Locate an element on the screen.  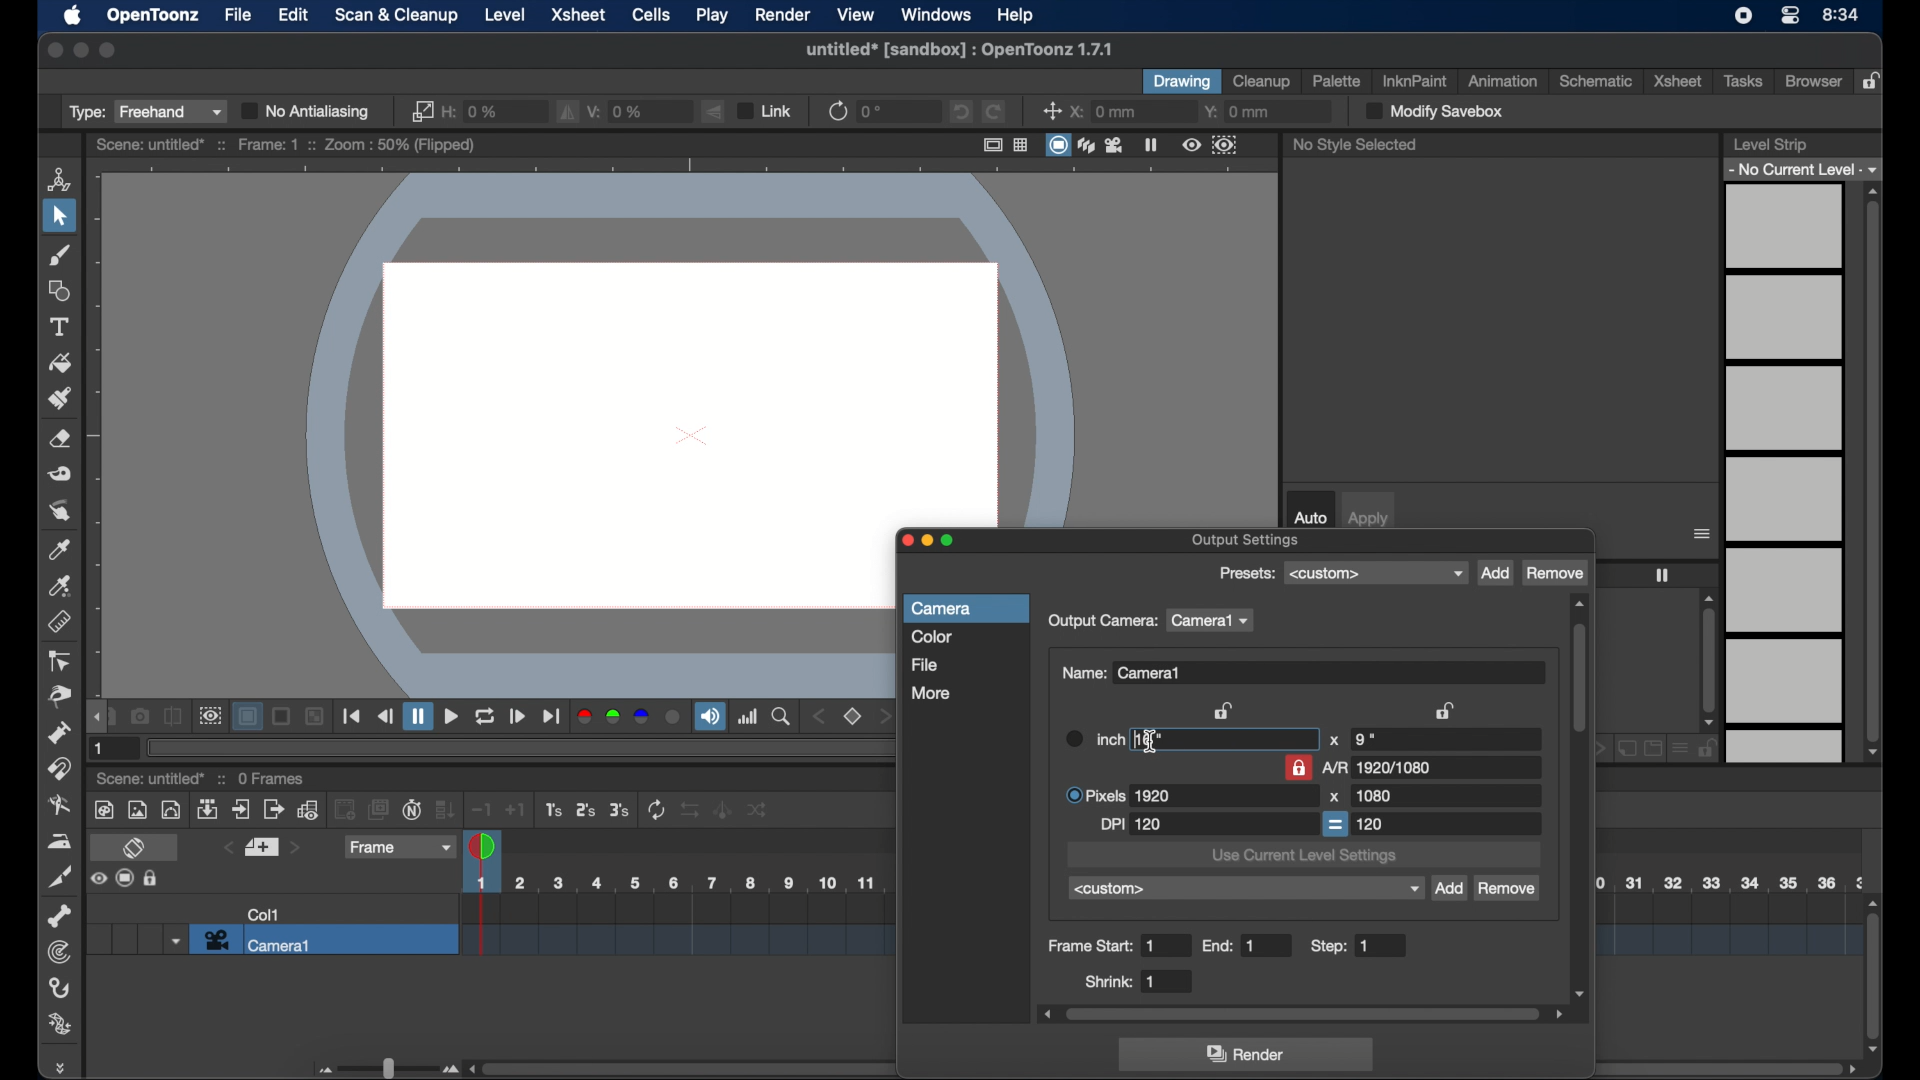
level strip is located at coordinates (1769, 144).